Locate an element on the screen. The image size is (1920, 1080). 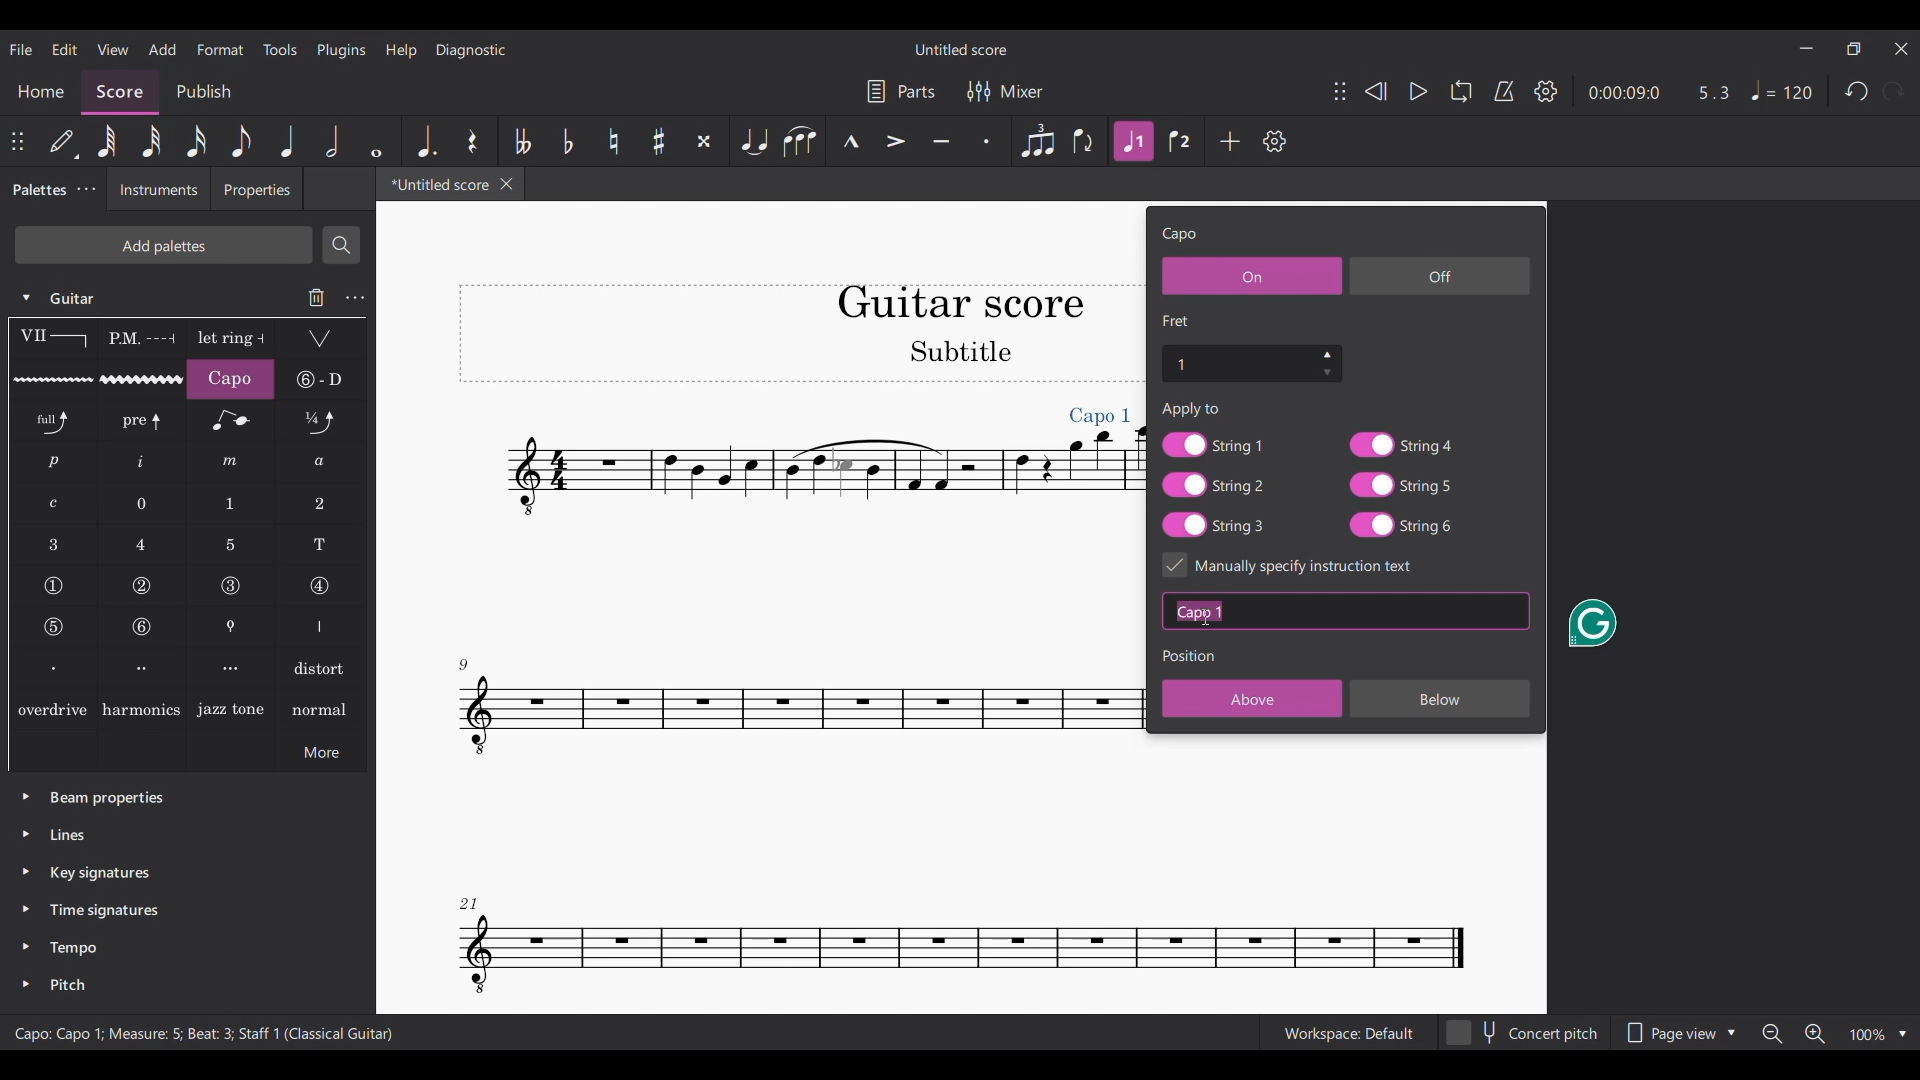
Tuplet is located at coordinates (1036, 141).